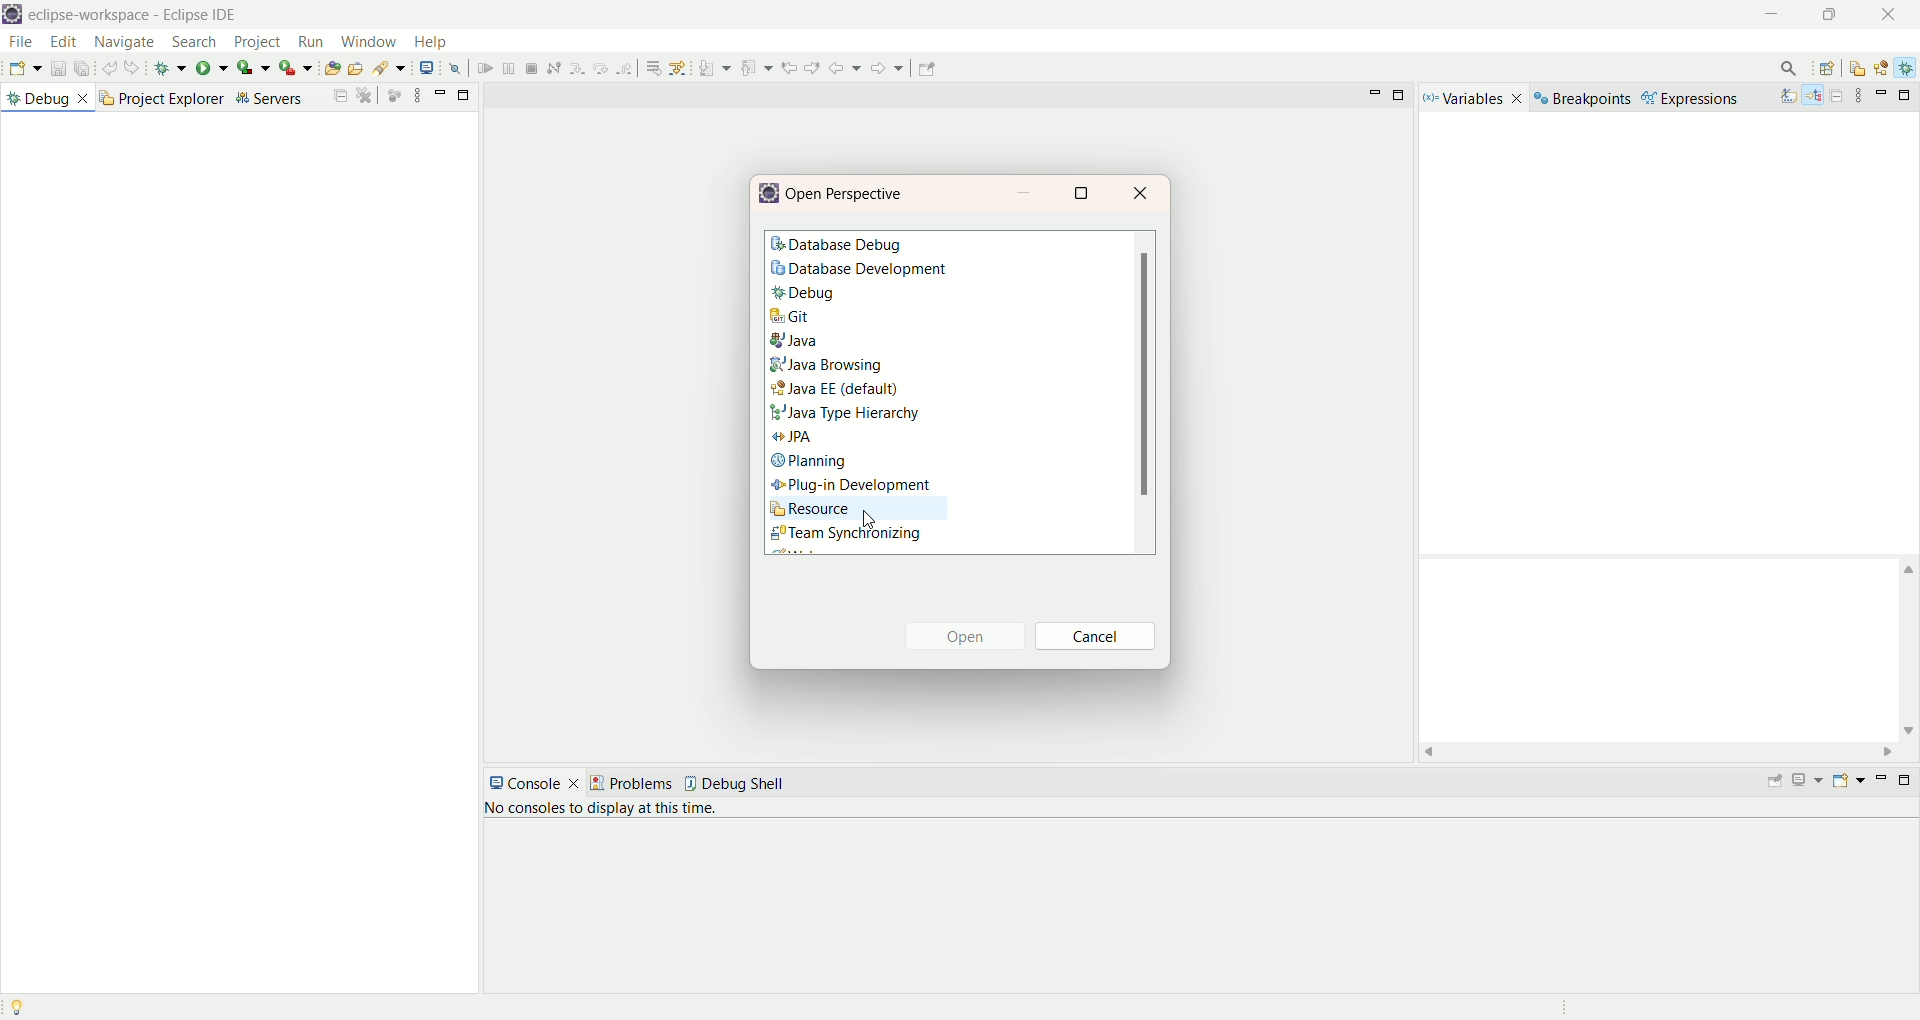  Describe the element at coordinates (973, 636) in the screenshot. I see `open` at that location.